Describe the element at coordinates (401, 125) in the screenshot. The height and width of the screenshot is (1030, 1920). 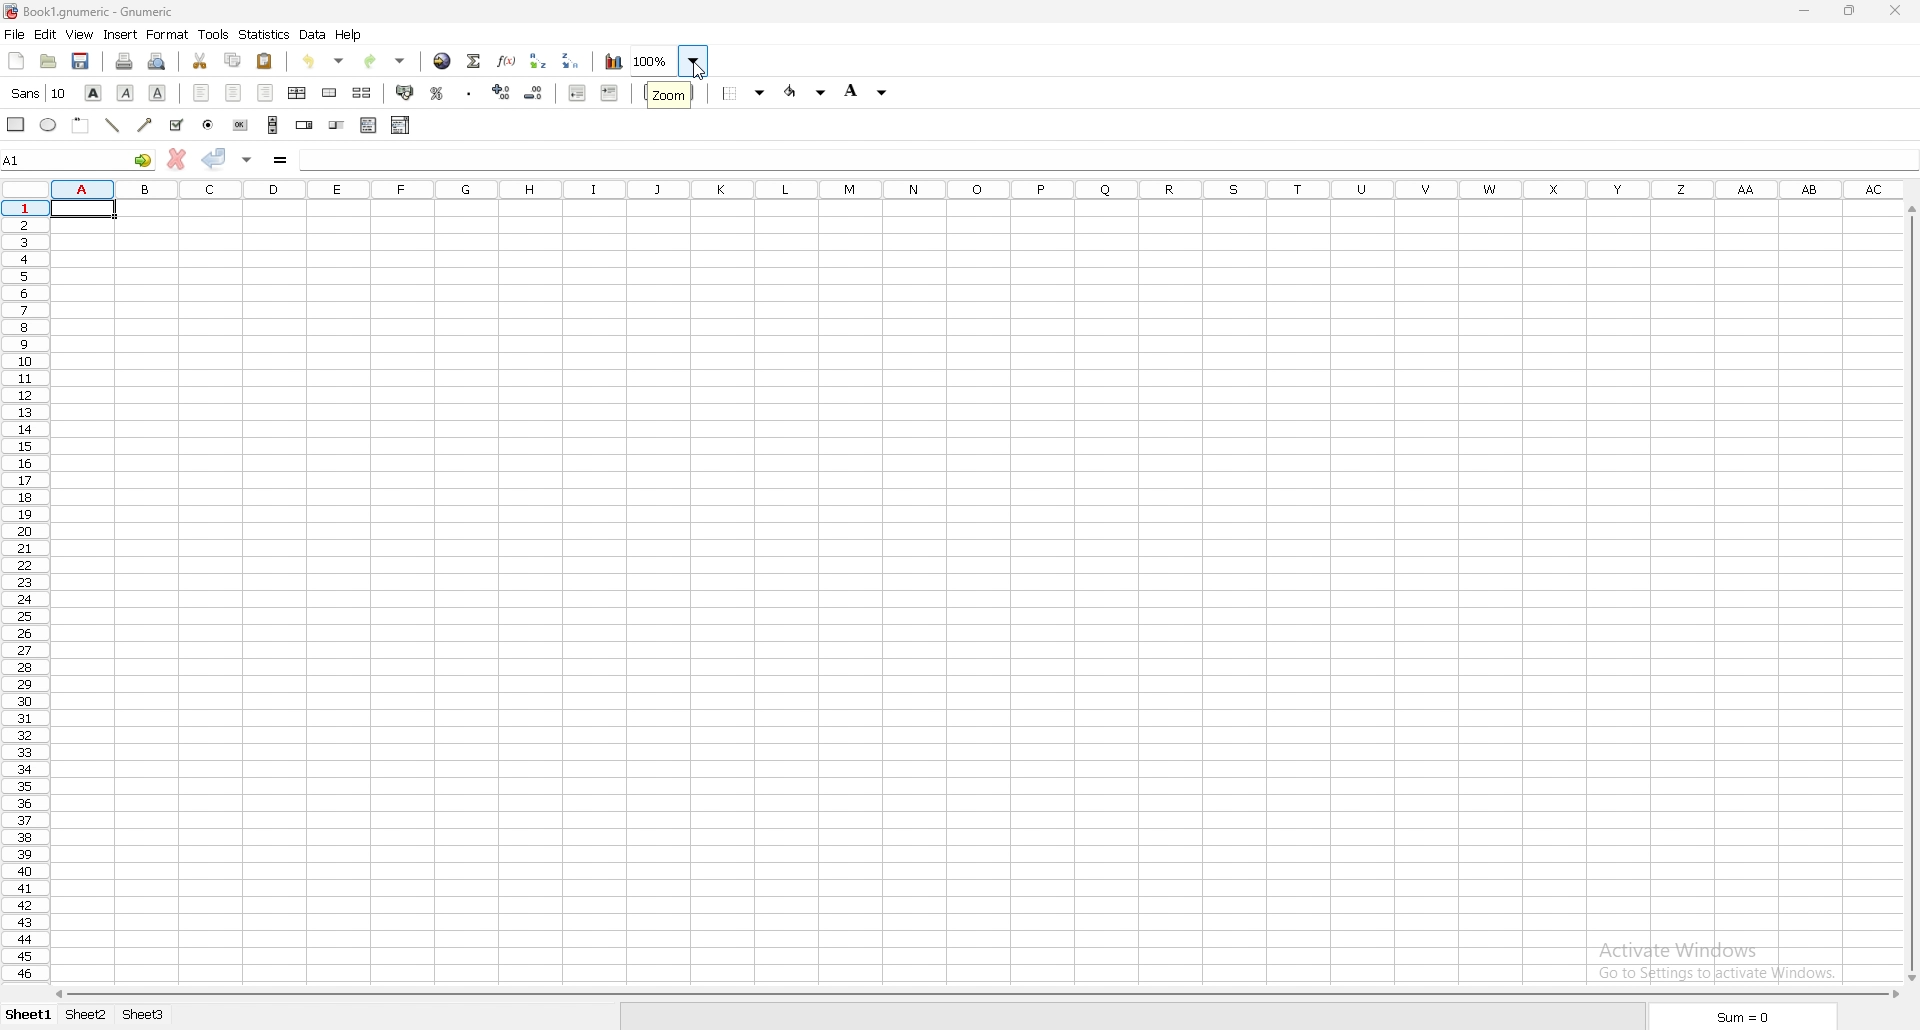
I see `combo box` at that location.